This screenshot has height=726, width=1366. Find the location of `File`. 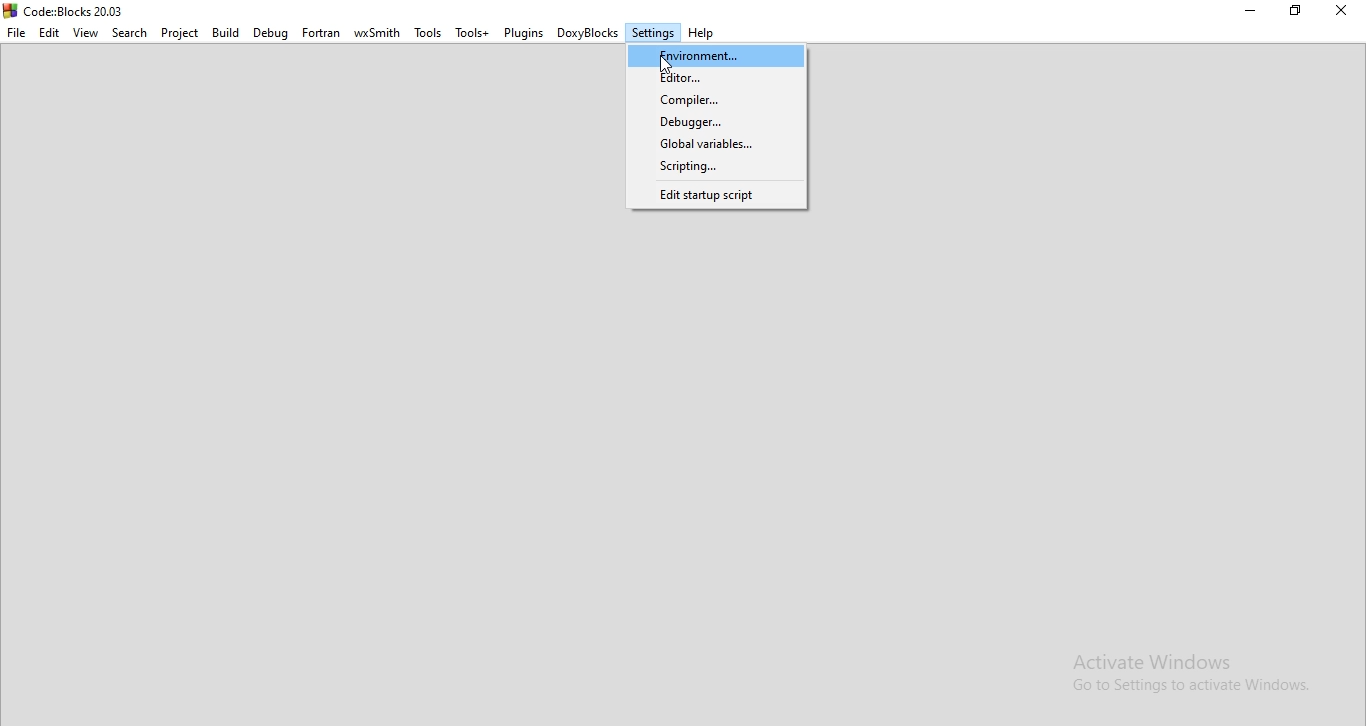

File is located at coordinates (16, 33).